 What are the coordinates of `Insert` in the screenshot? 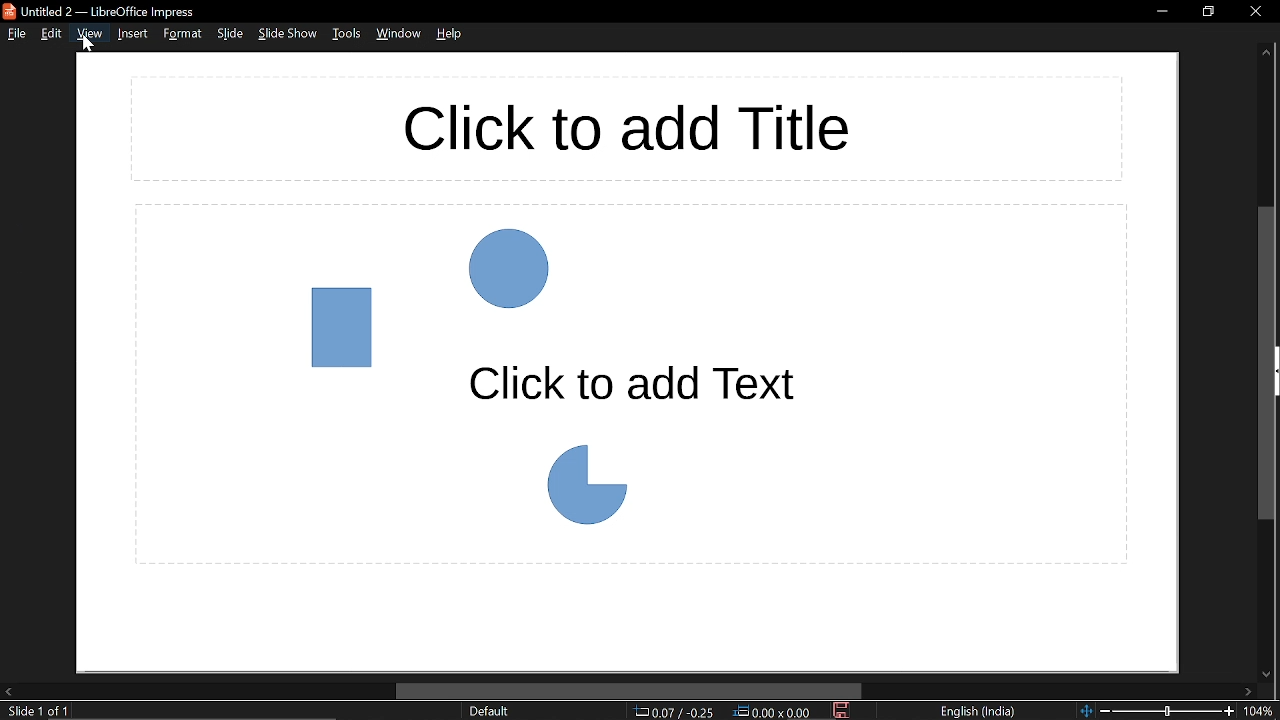 It's located at (131, 37).